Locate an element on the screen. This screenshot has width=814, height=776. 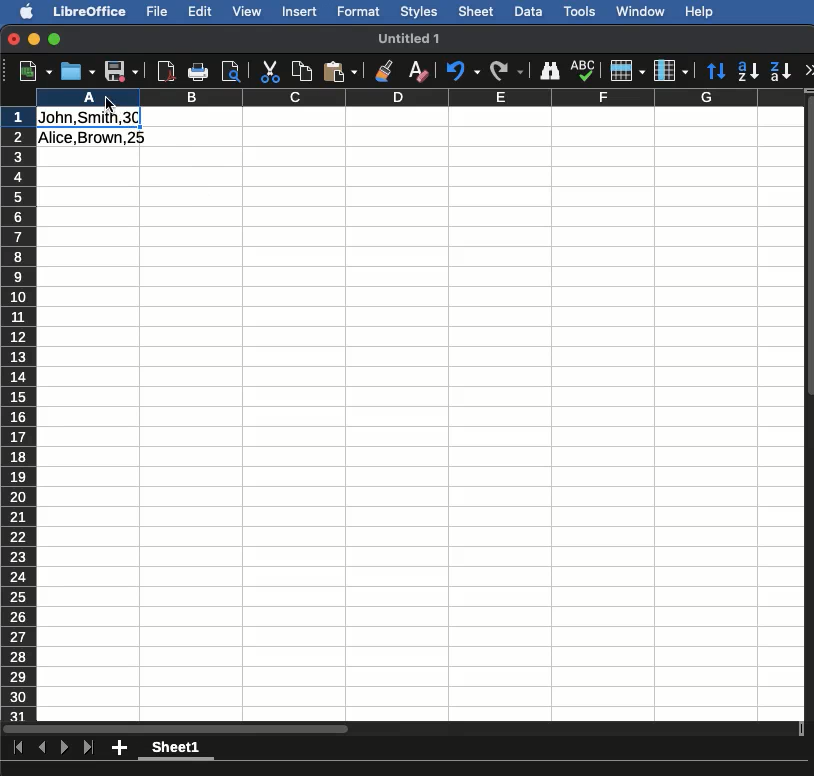
Finding is located at coordinates (550, 70).